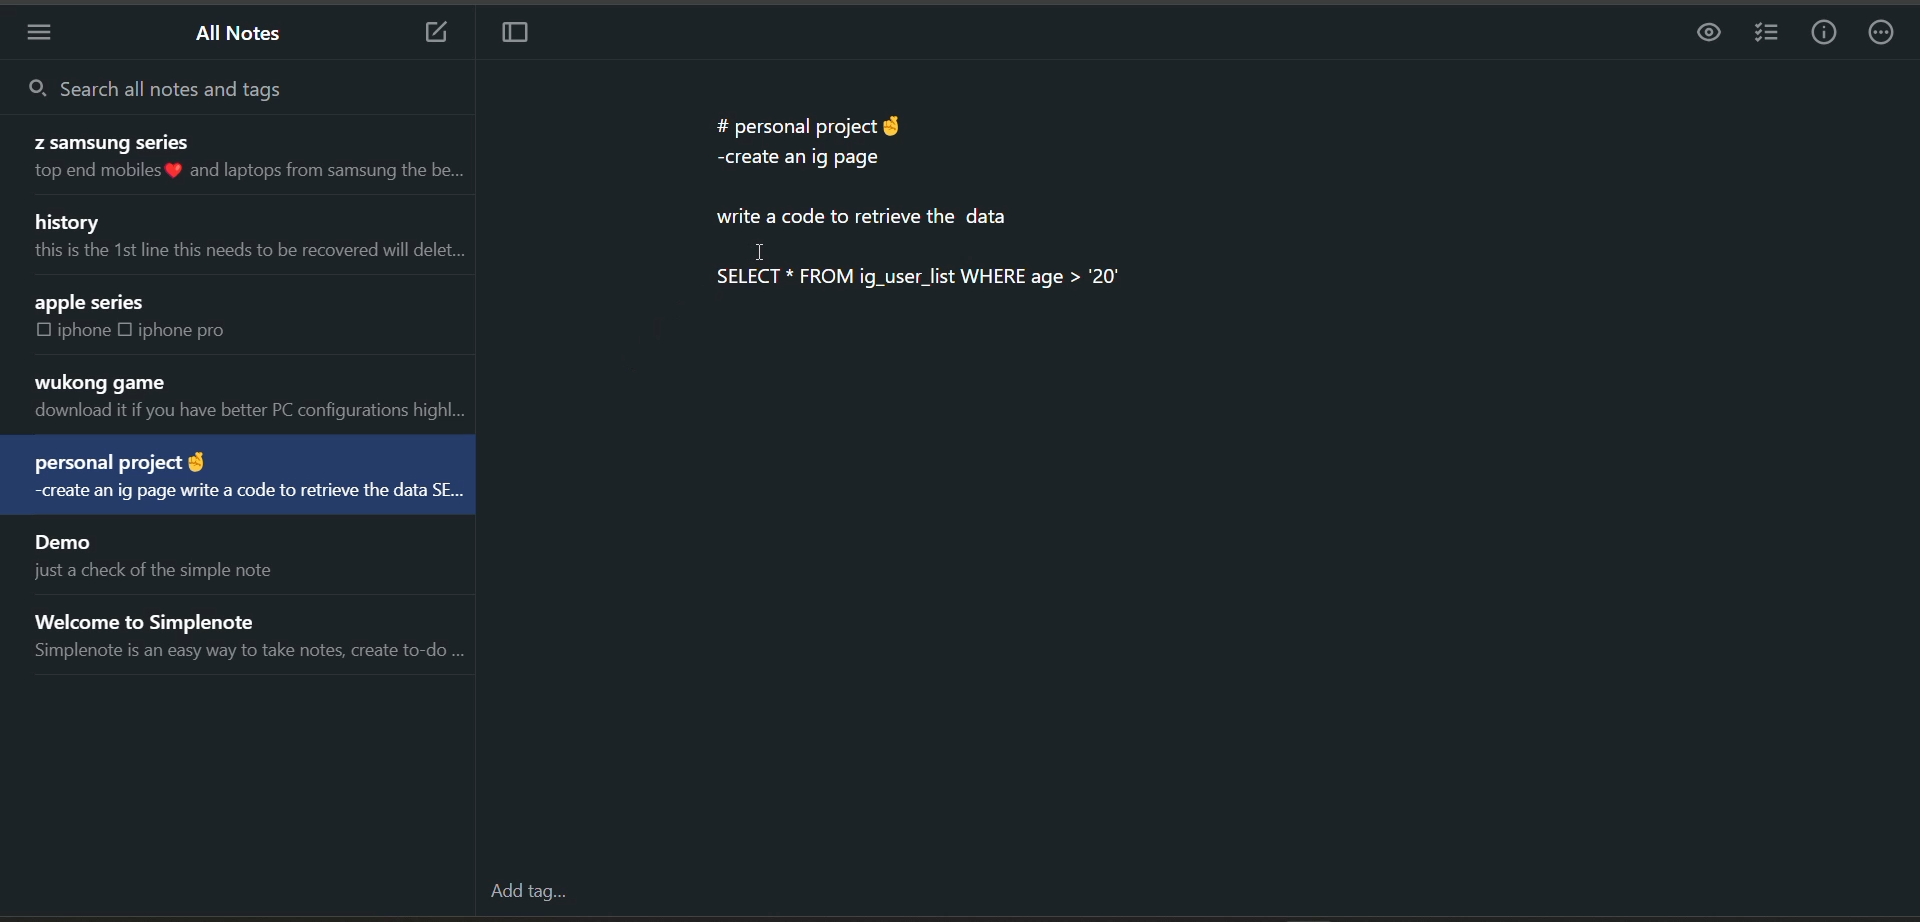 The image size is (1920, 922). Describe the element at coordinates (1885, 35) in the screenshot. I see `actions` at that location.